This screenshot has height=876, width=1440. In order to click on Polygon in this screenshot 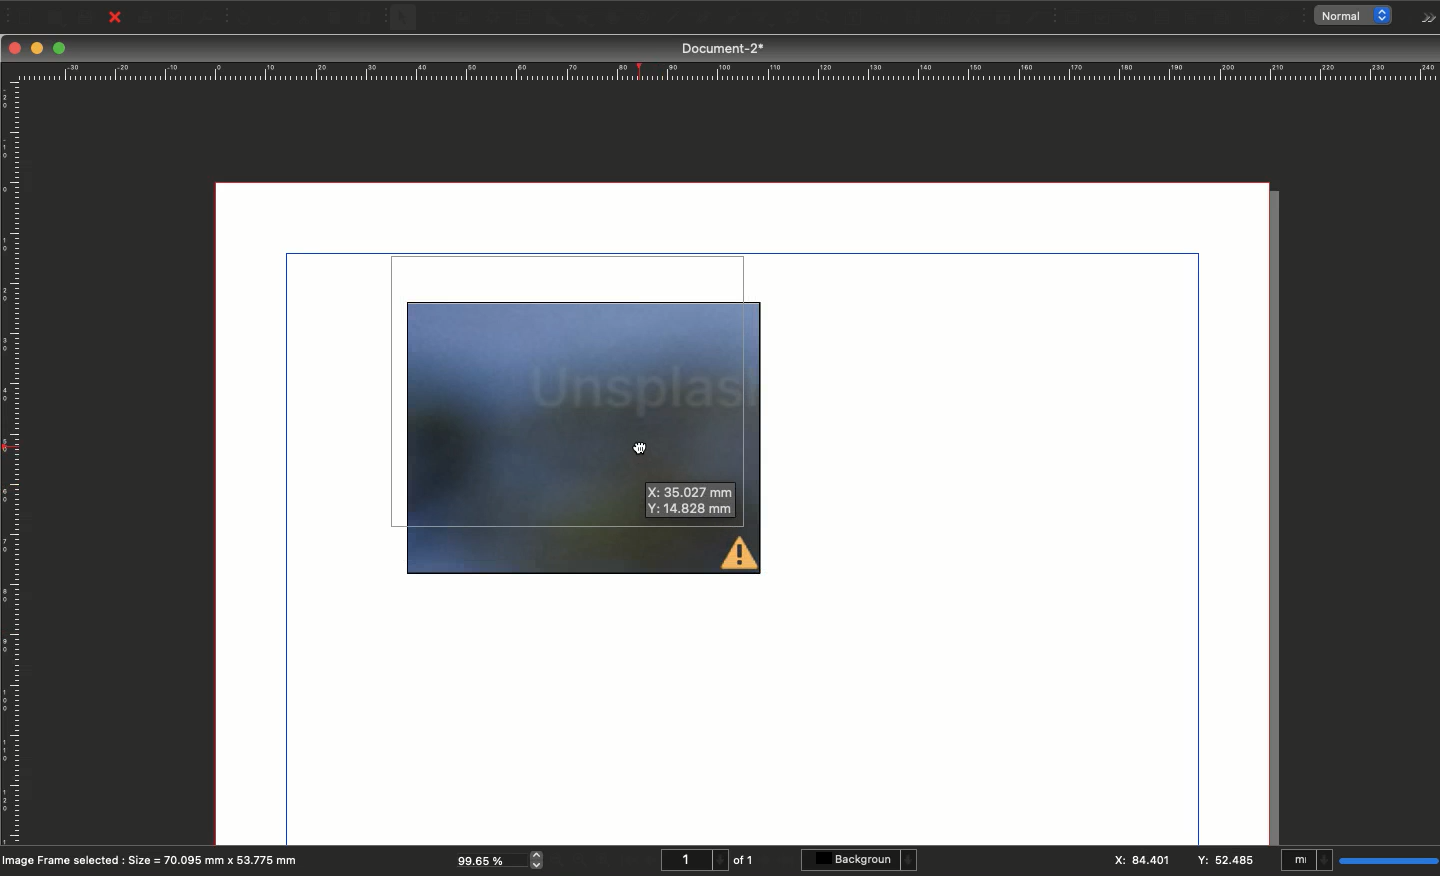, I will do `click(583, 19)`.